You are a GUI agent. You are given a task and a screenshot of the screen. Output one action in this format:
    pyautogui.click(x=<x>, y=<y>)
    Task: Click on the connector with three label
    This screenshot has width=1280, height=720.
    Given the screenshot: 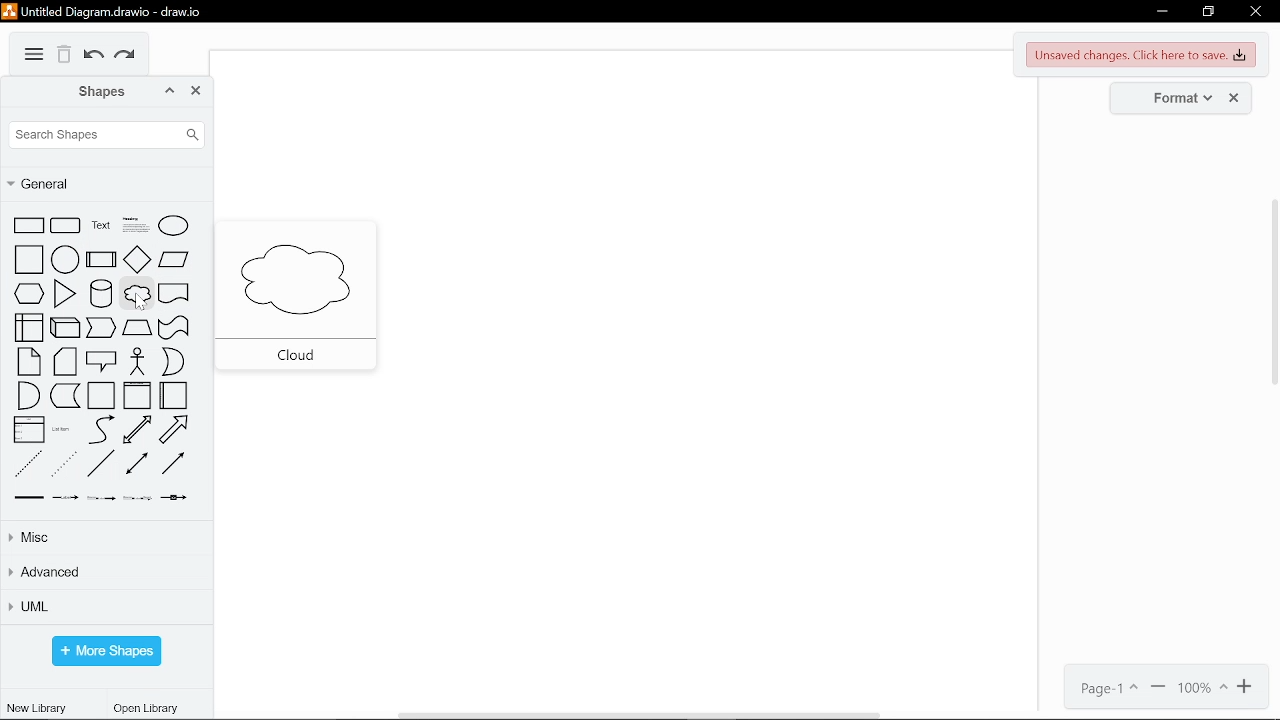 What is the action you would take?
    pyautogui.click(x=138, y=498)
    